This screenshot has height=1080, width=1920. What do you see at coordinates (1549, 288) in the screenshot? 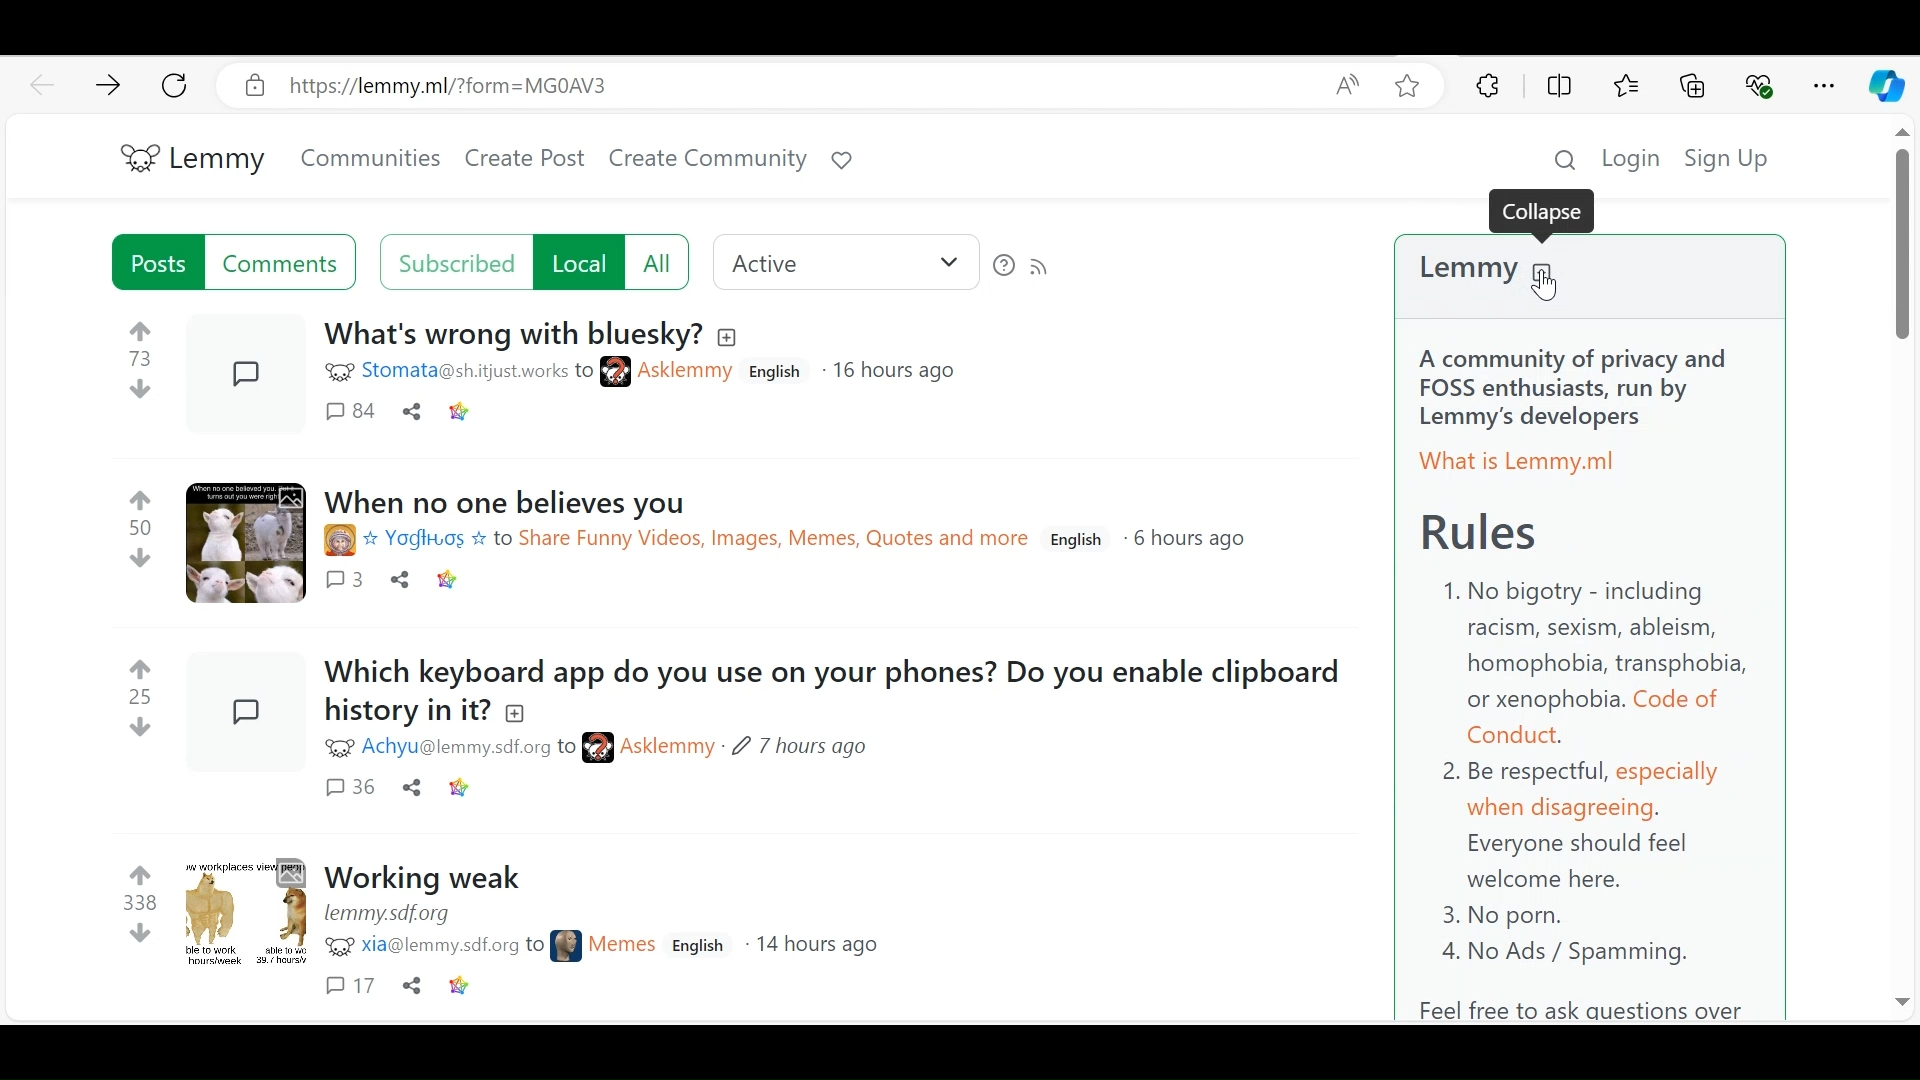
I see `Cursor` at bounding box center [1549, 288].